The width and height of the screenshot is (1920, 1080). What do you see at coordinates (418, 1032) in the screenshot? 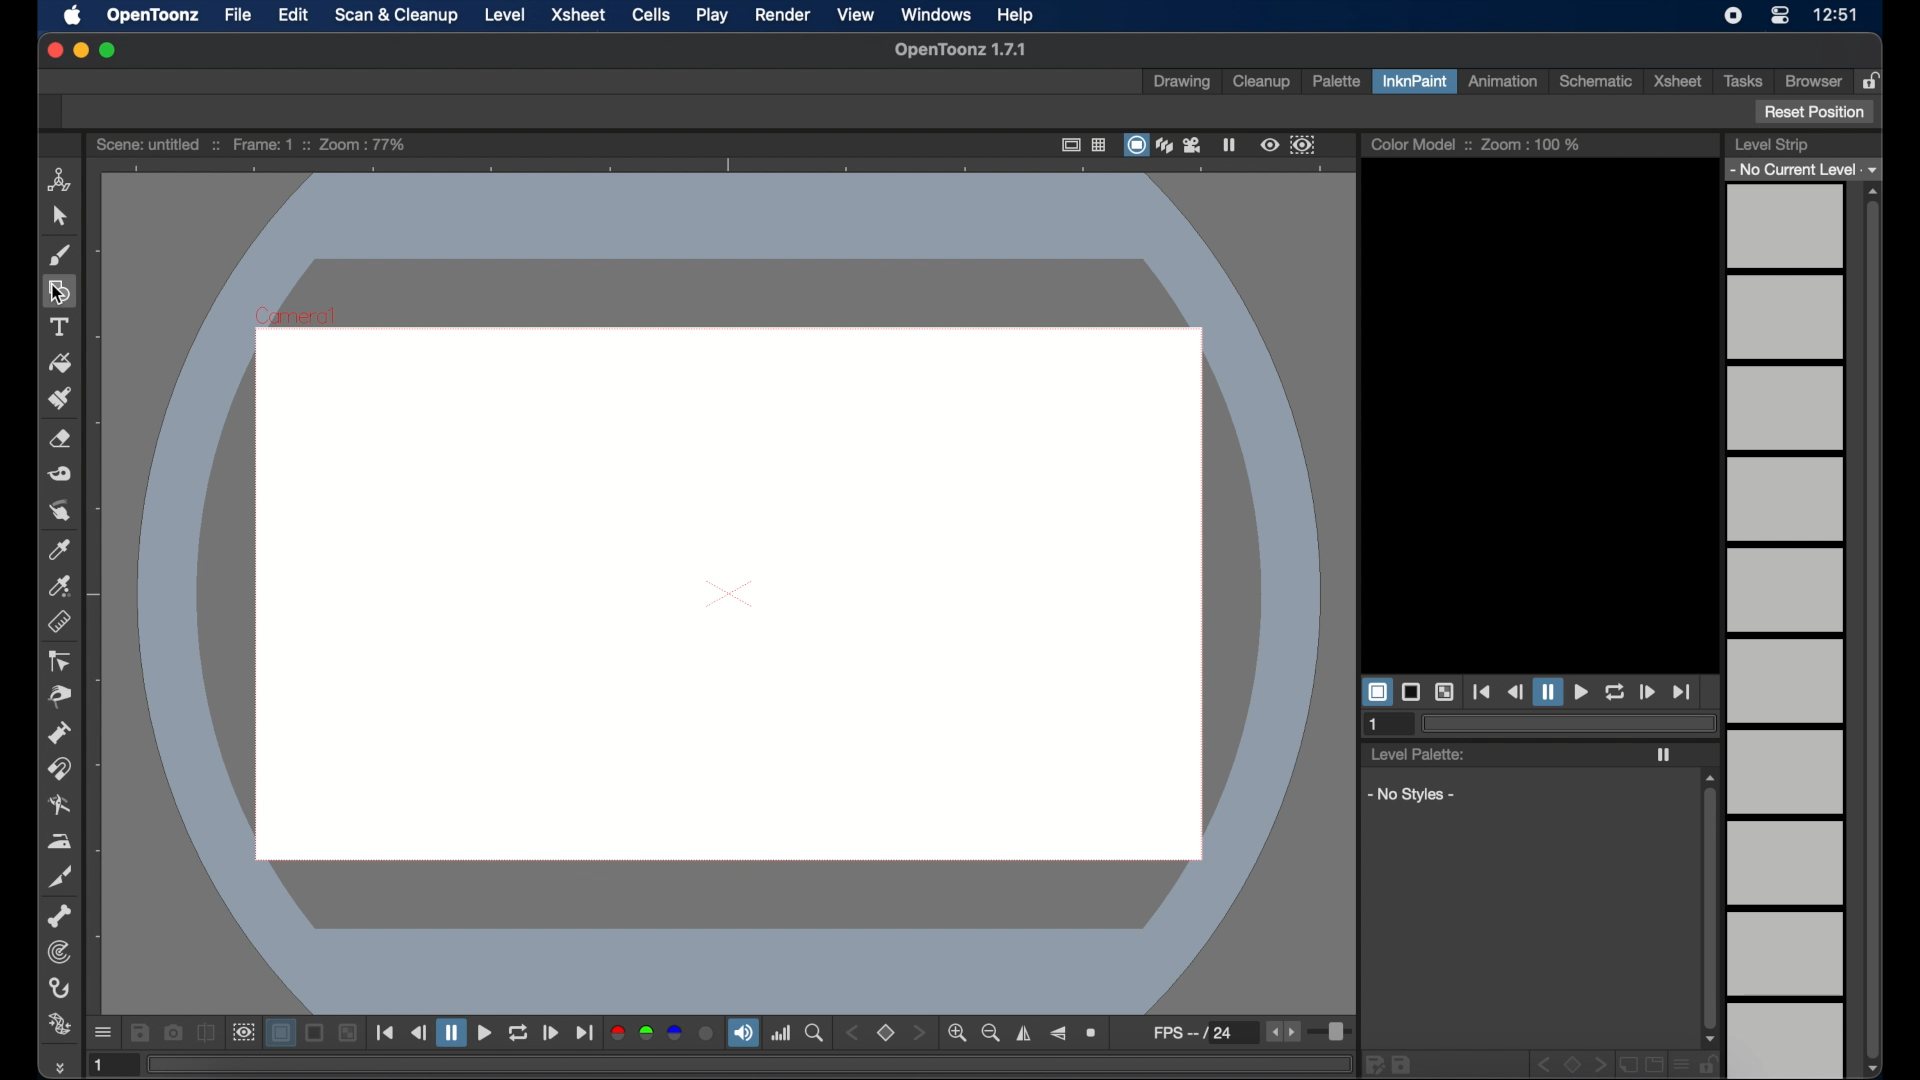
I see `rewind` at bounding box center [418, 1032].